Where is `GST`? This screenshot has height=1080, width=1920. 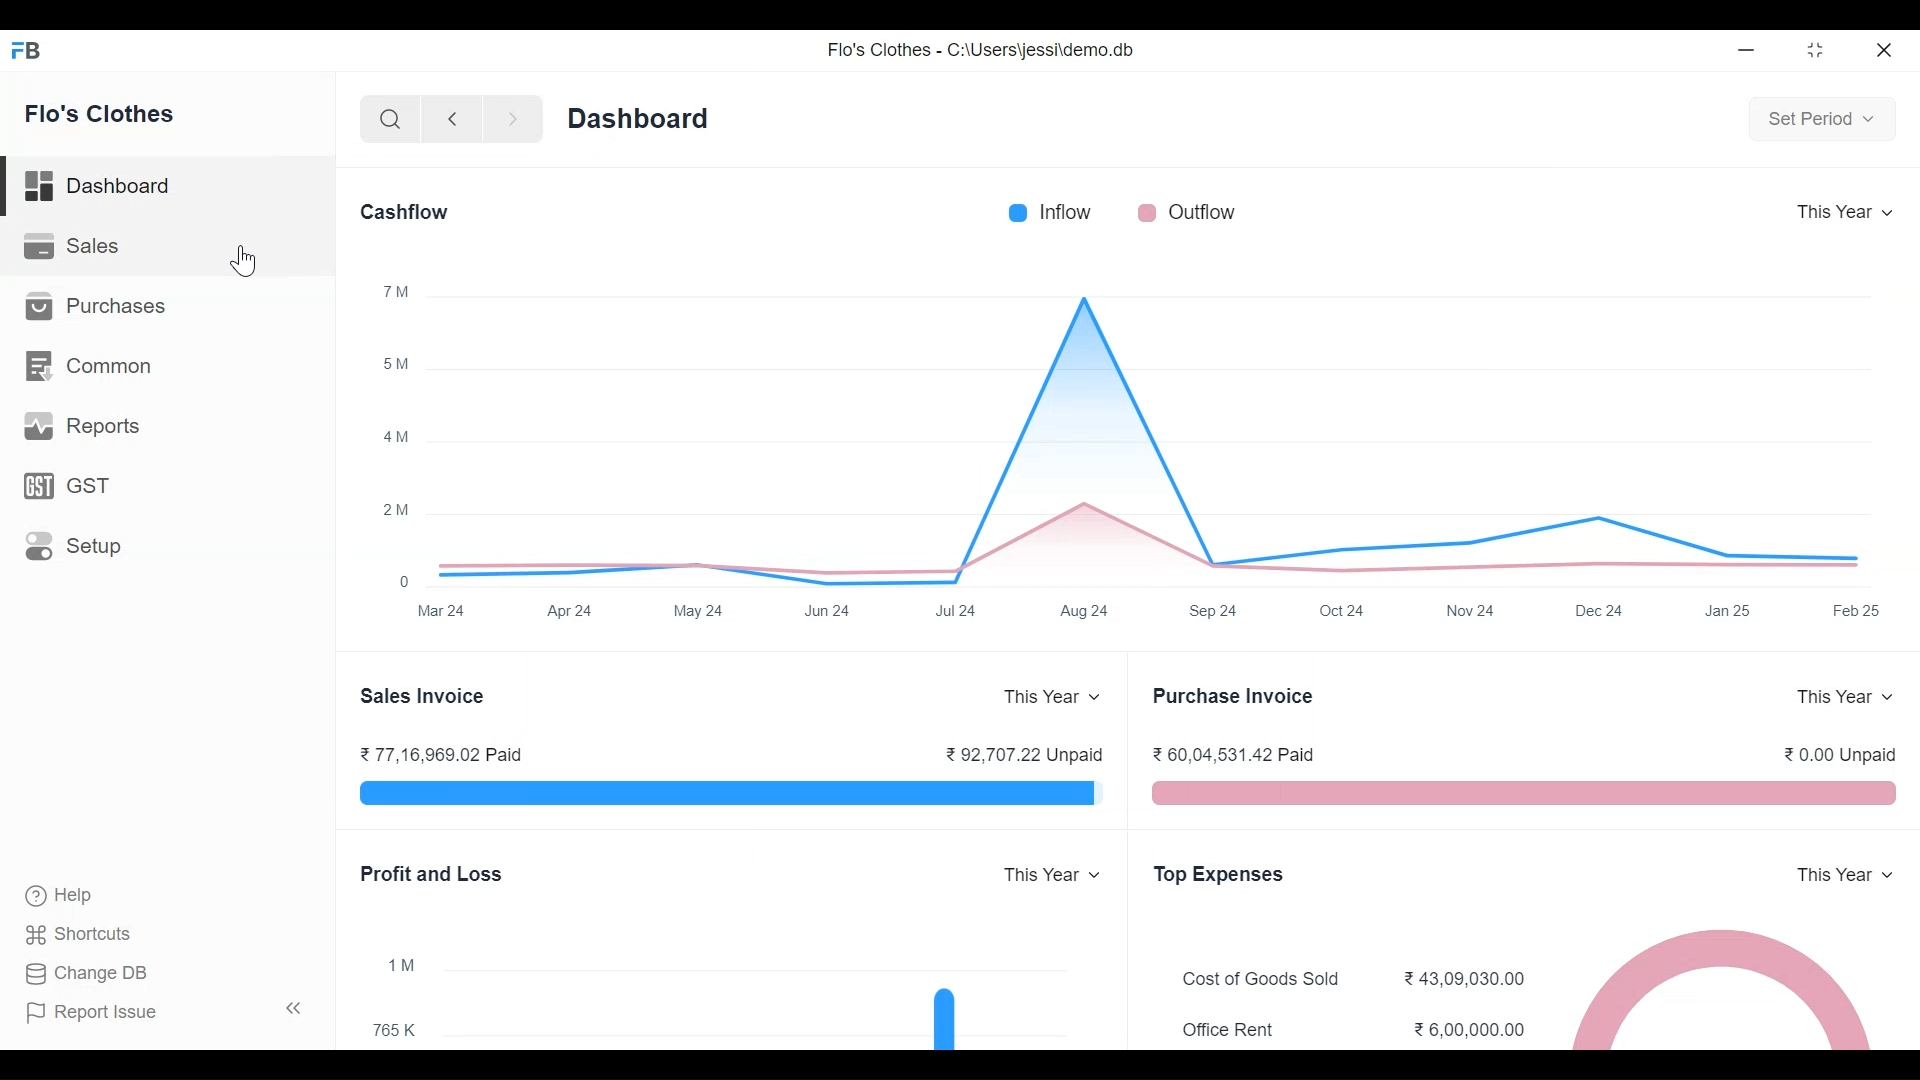
GST is located at coordinates (69, 486).